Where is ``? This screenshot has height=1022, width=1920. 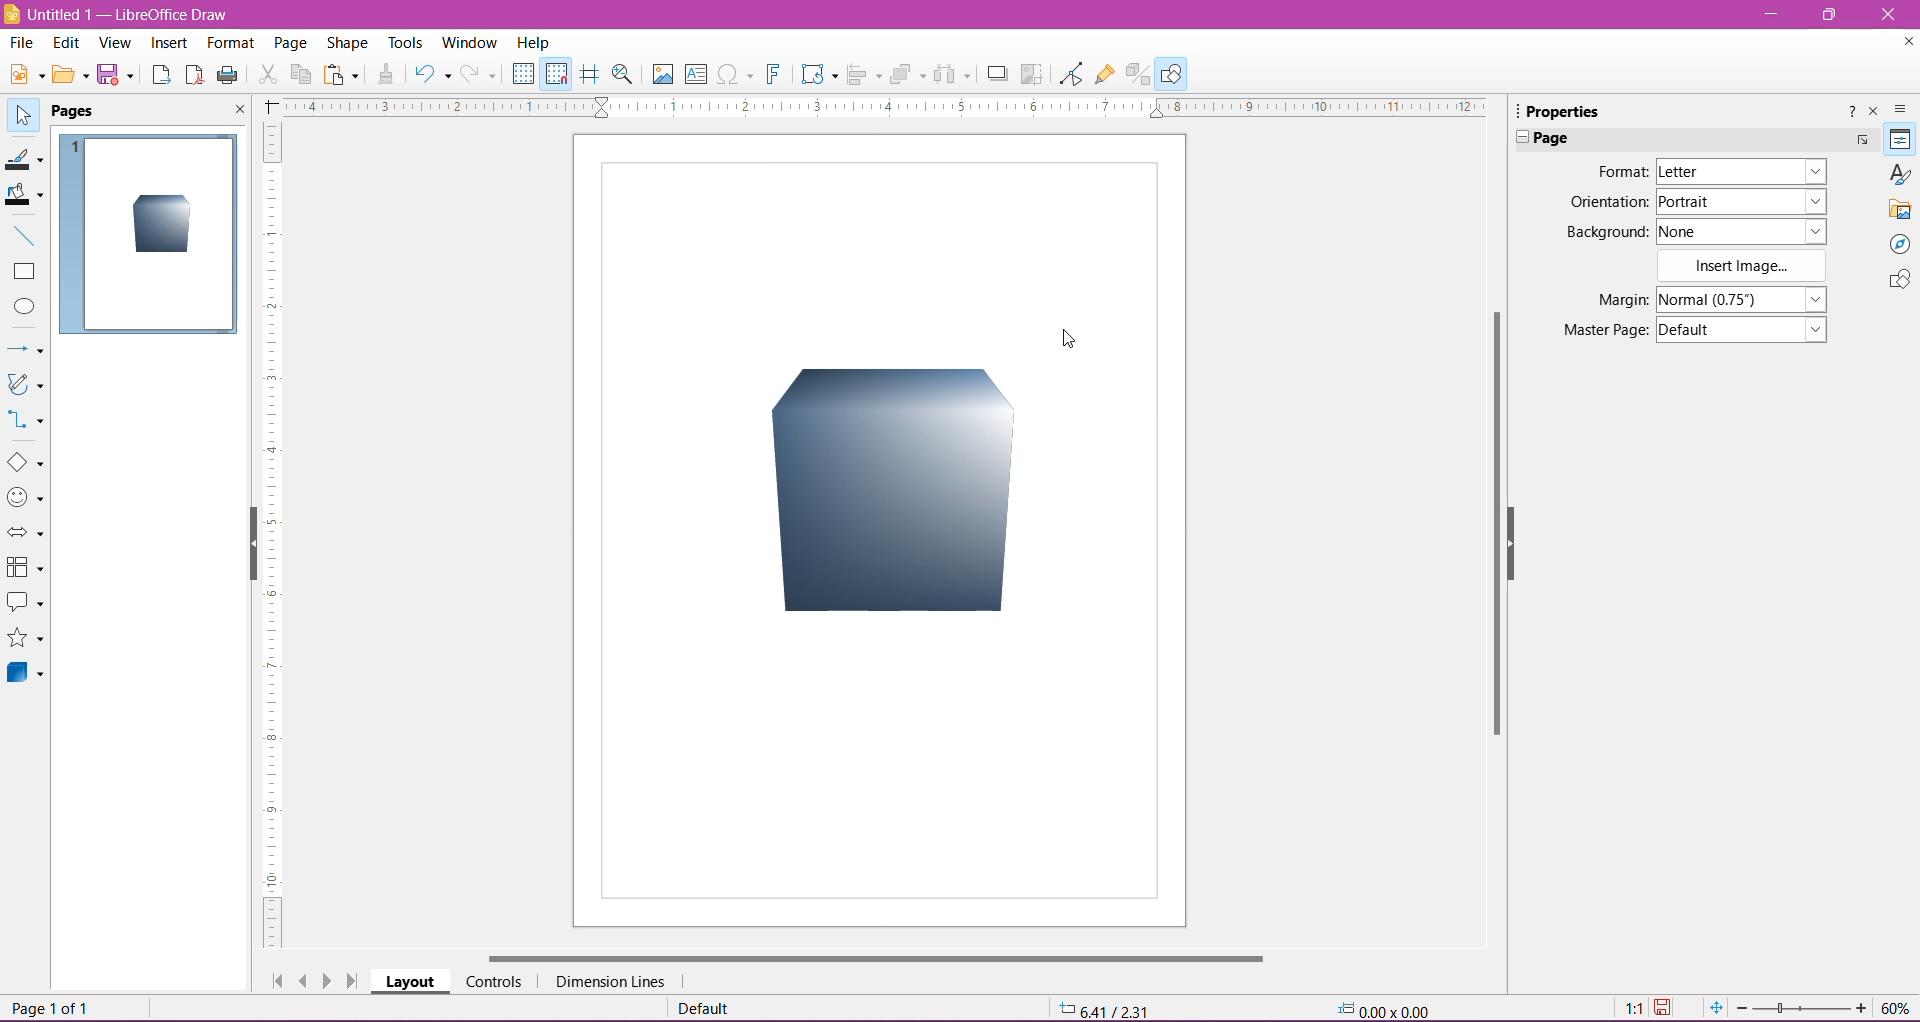  is located at coordinates (481, 74).